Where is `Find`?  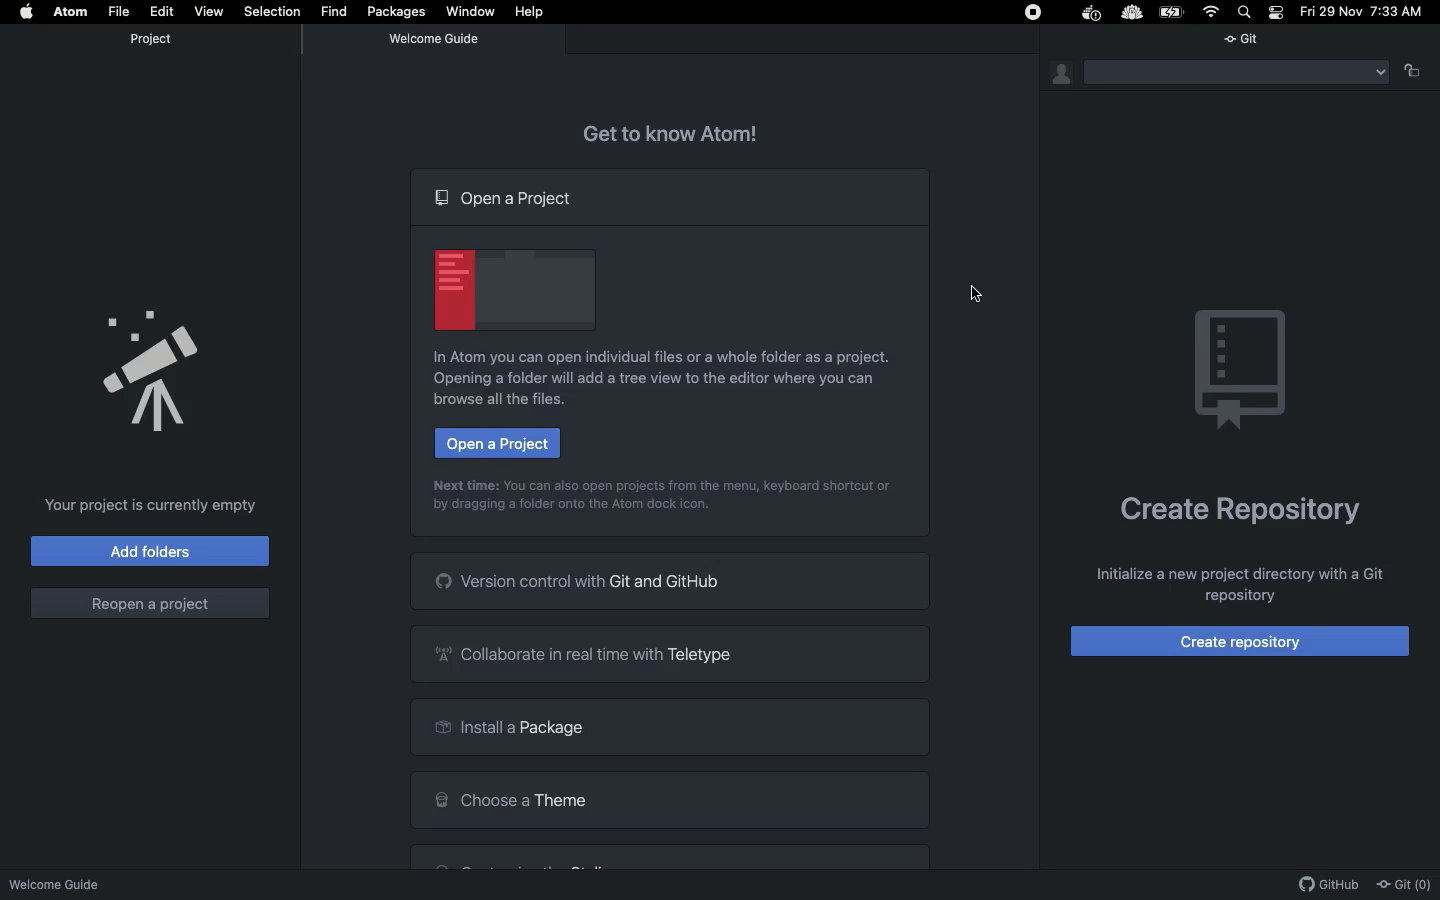 Find is located at coordinates (336, 10).